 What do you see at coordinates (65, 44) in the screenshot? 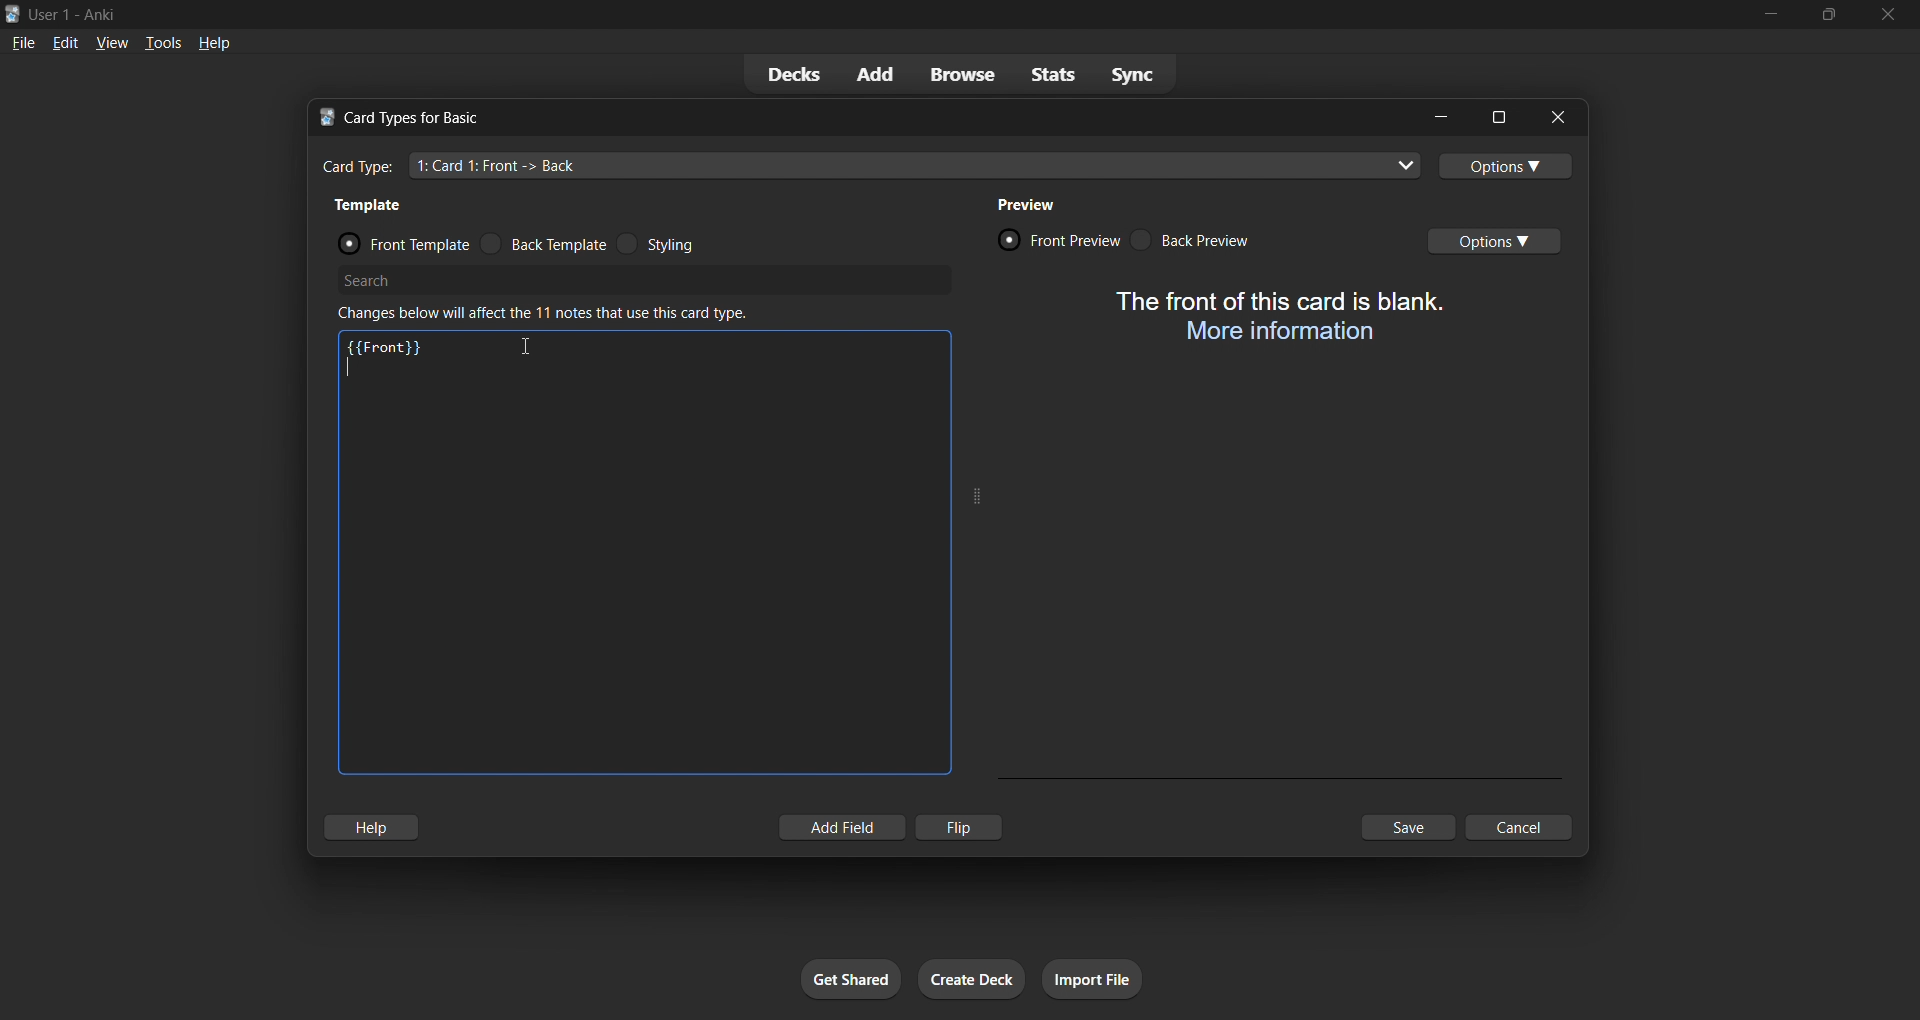
I see `edit` at bounding box center [65, 44].